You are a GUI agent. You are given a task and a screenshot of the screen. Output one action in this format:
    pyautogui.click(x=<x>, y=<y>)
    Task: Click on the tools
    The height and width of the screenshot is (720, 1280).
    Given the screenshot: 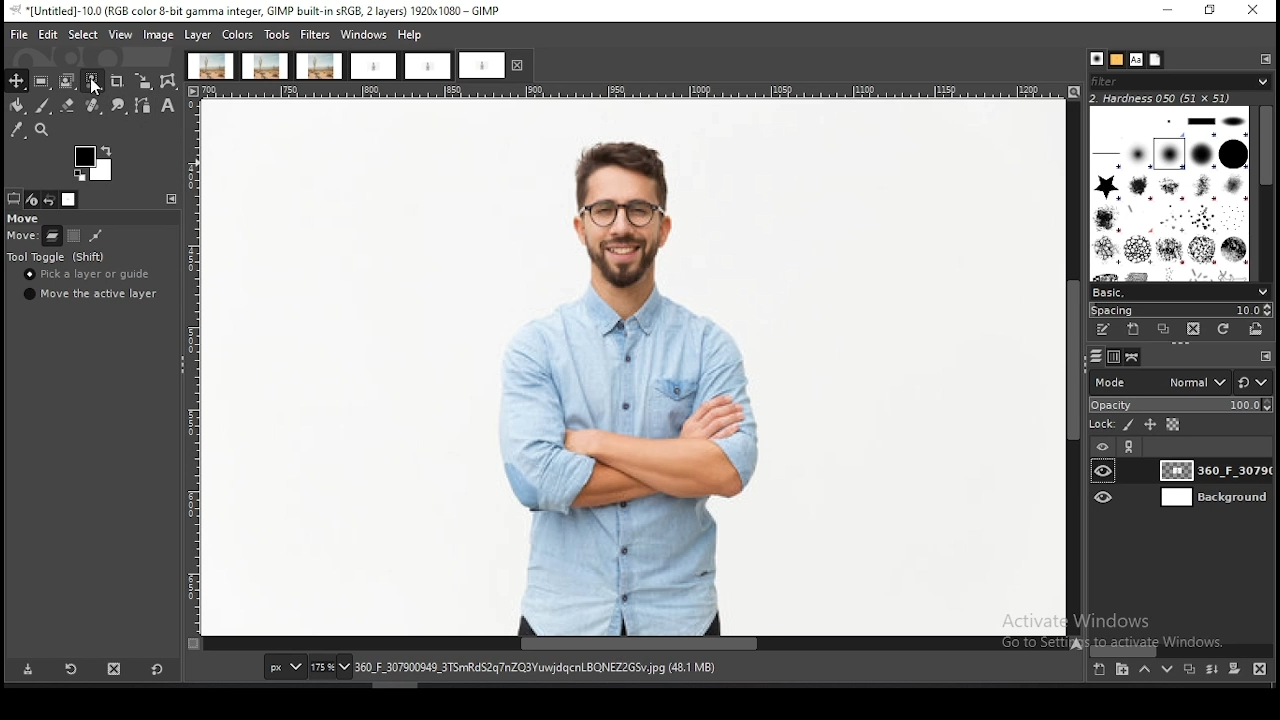 What is the action you would take?
    pyautogui.click(x=277, y=36)
    